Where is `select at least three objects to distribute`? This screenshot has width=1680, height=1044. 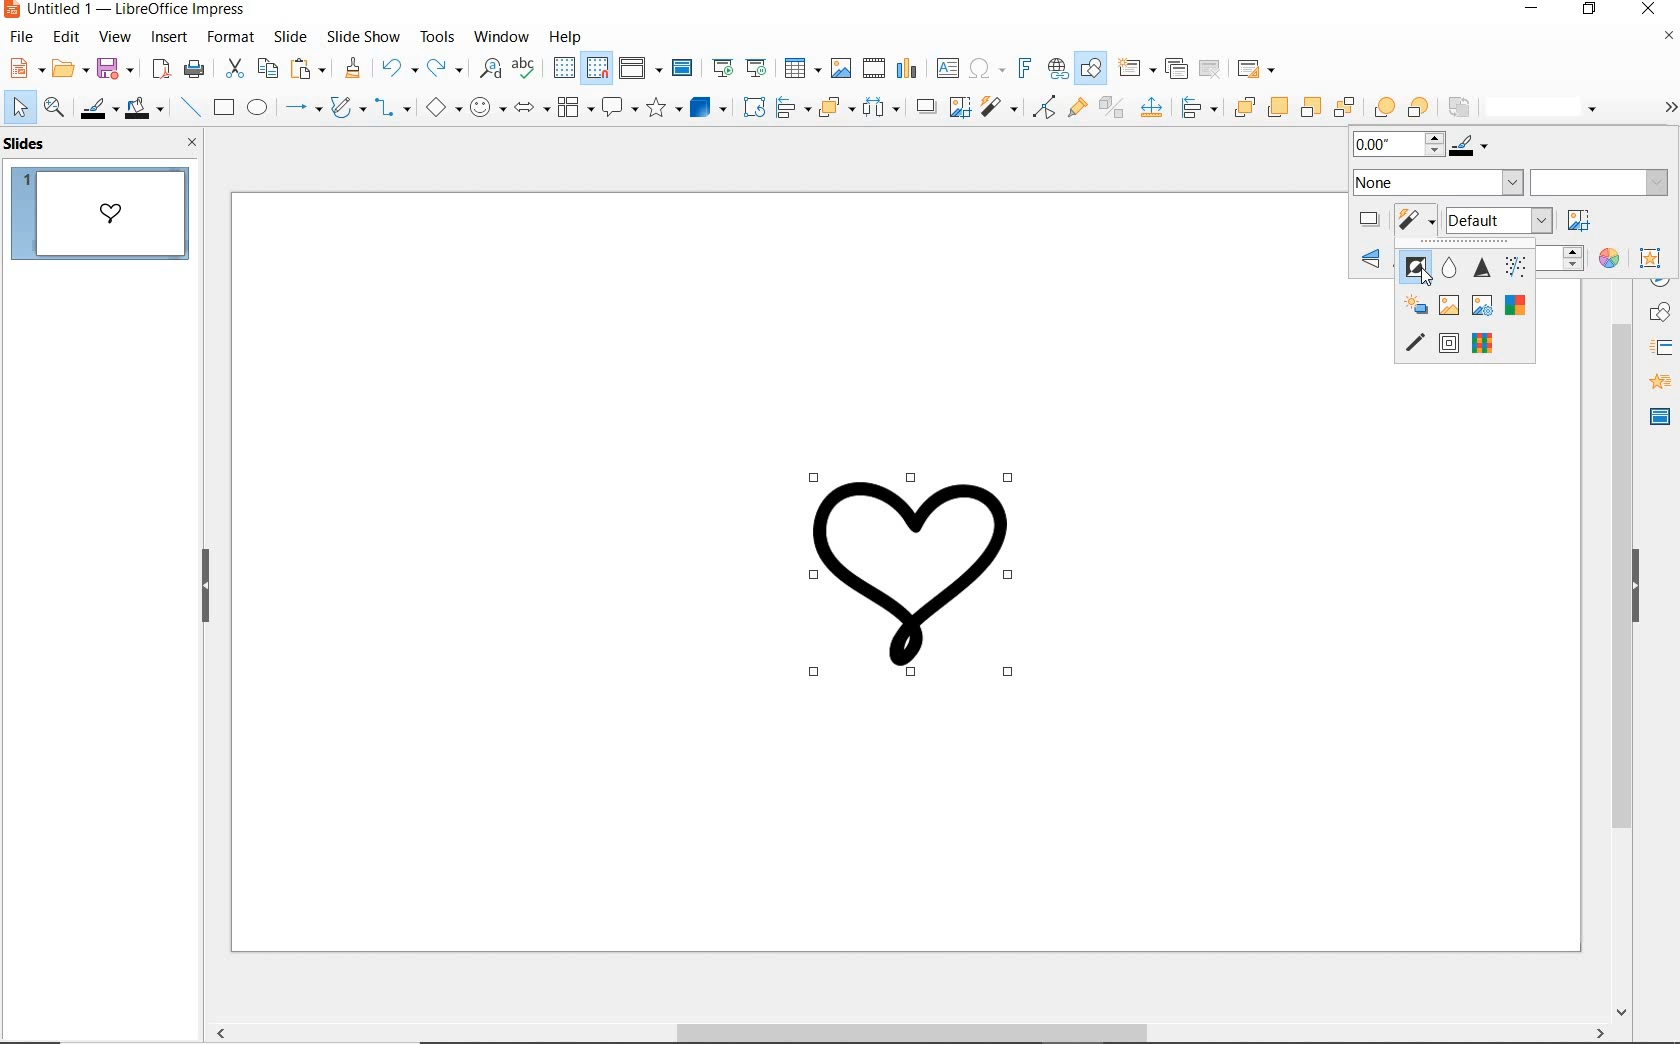
select at least three objects to distribute is located at coordinates (882, 109).